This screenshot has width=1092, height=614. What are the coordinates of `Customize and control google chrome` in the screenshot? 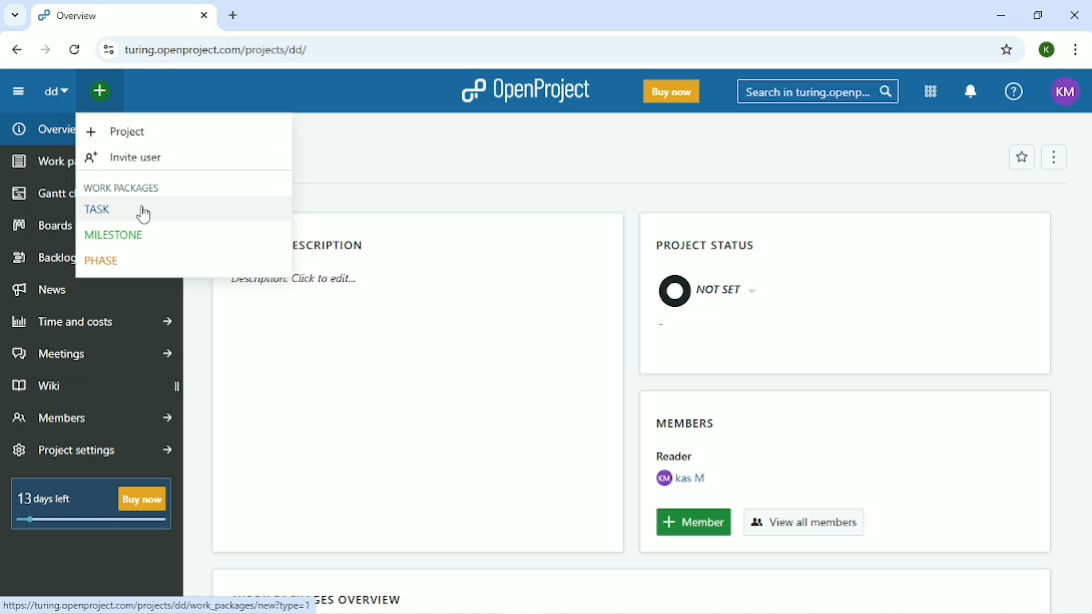 It's located at (1079, 50).